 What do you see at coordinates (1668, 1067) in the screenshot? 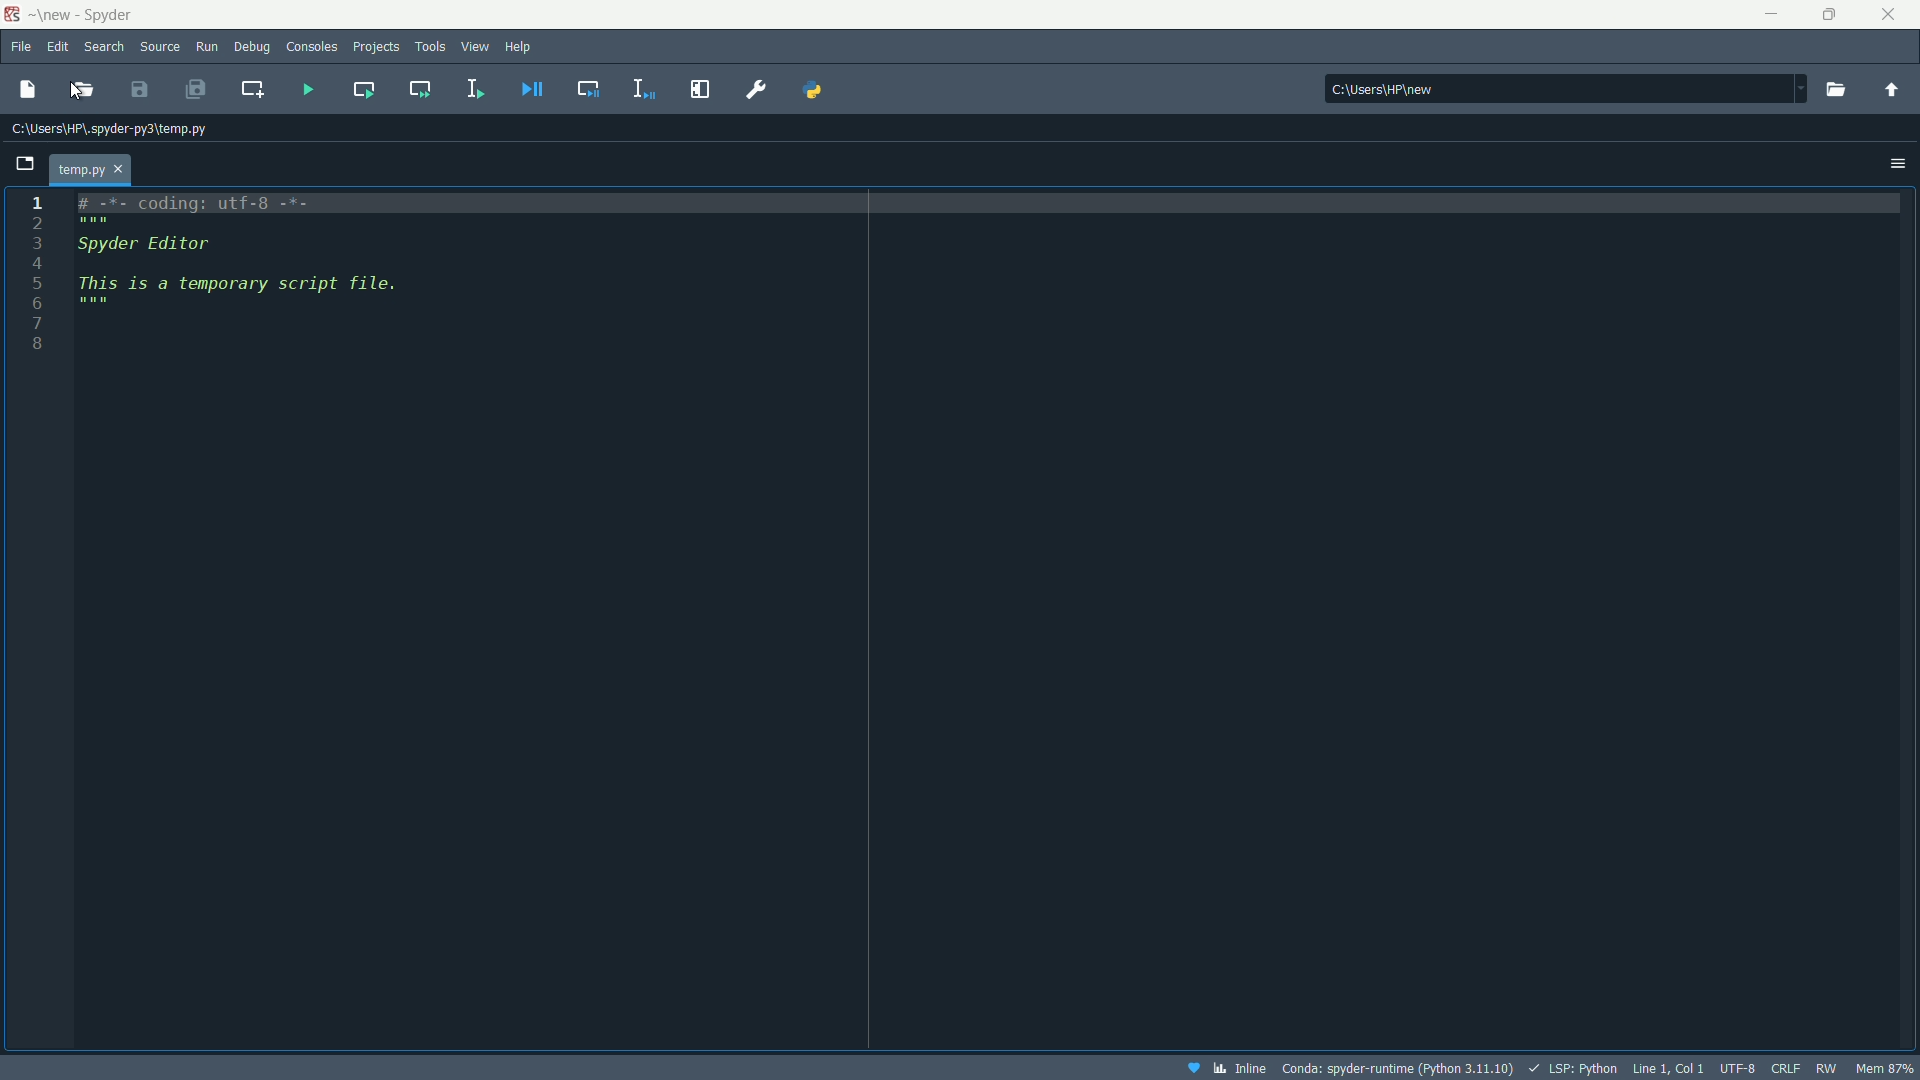
I see `cursor position` at bounding box center [1668, 1067].